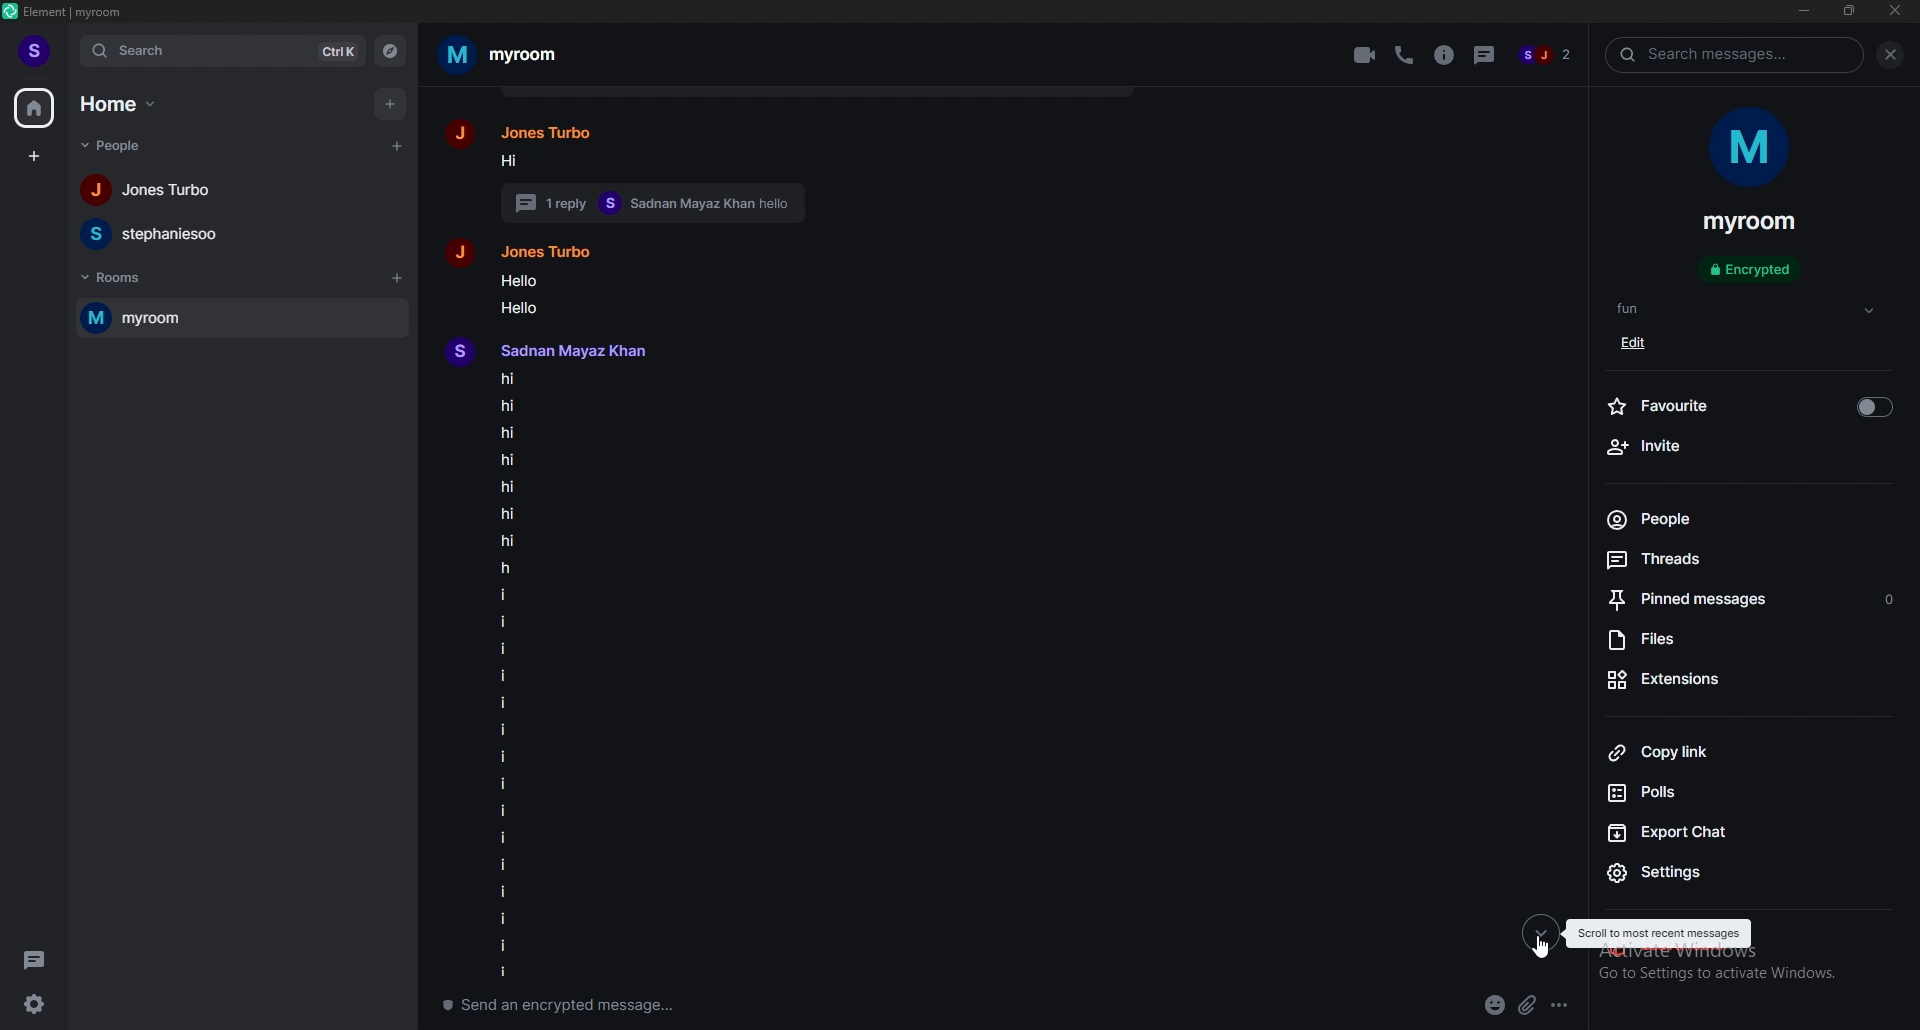  Describe the element at coordinates (1718, 754) in the screenshot. I see `copy link` at that location.